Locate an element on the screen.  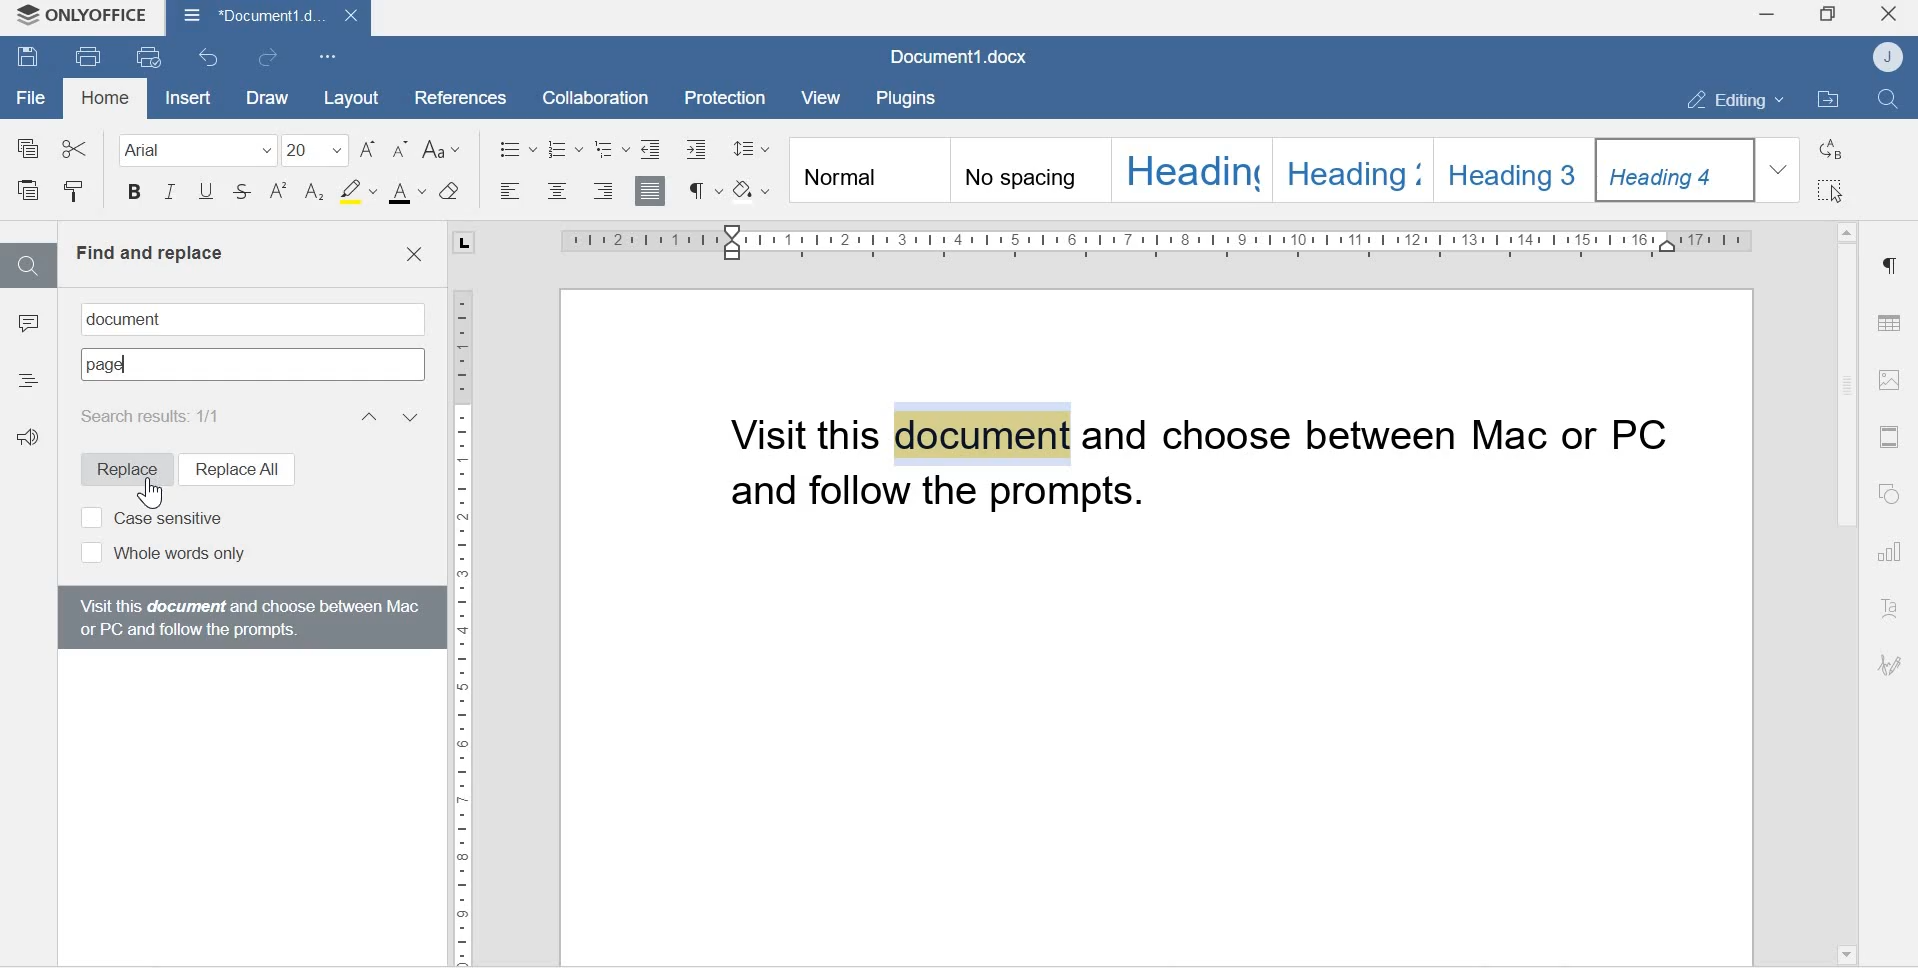
Normal is located at coordinates (867, 172).